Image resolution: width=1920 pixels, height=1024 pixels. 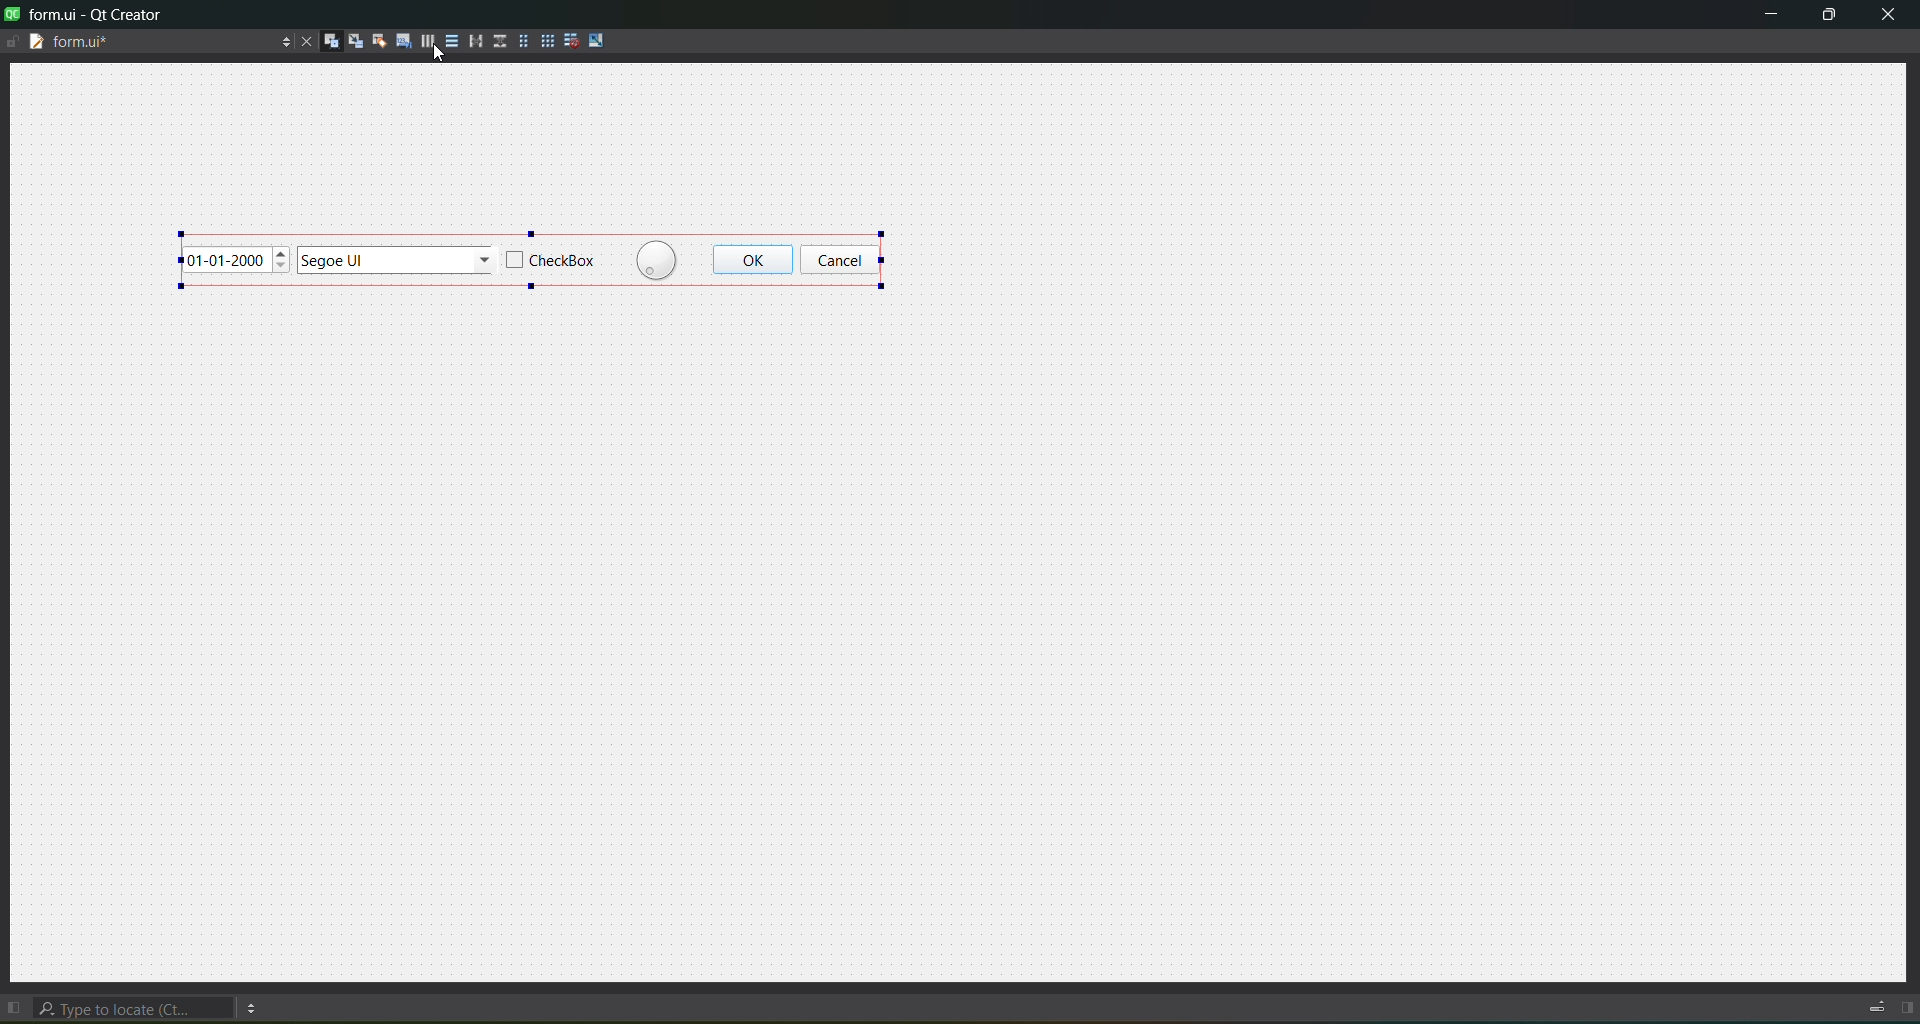 I want to click on writable, so click(x=15, y=45).